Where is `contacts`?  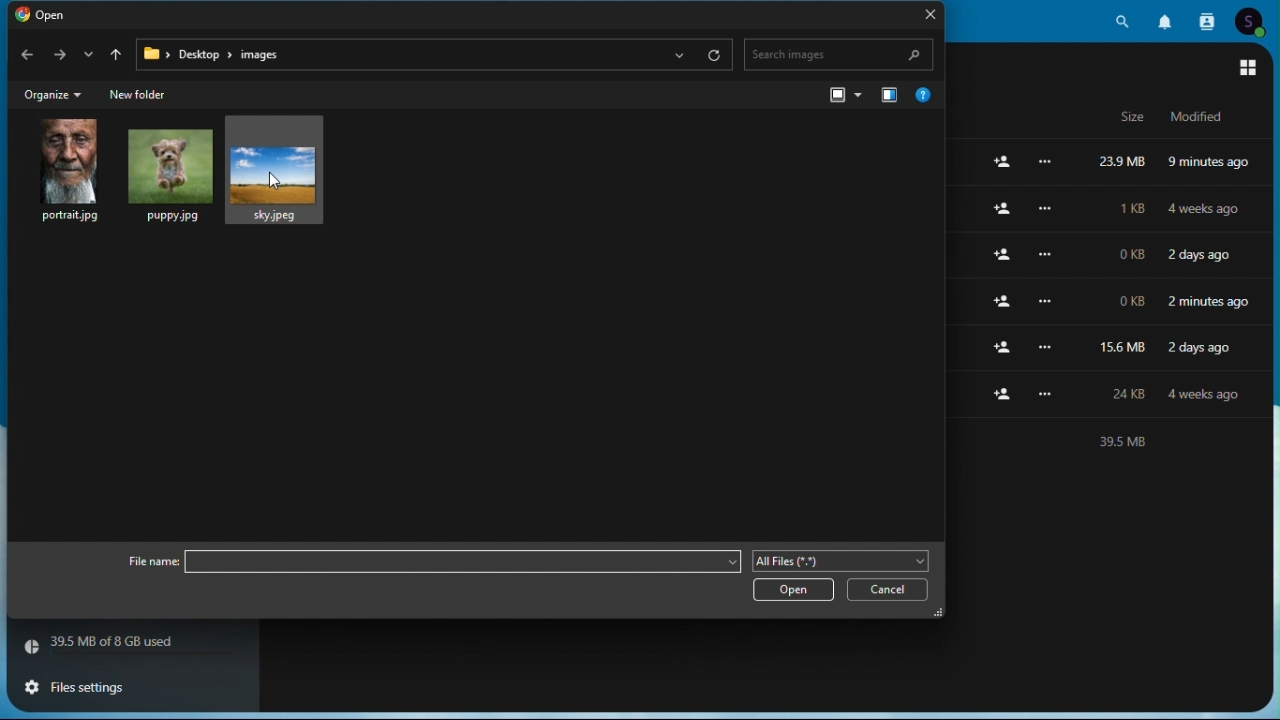 contacts is located at coordinates (1210, 19).